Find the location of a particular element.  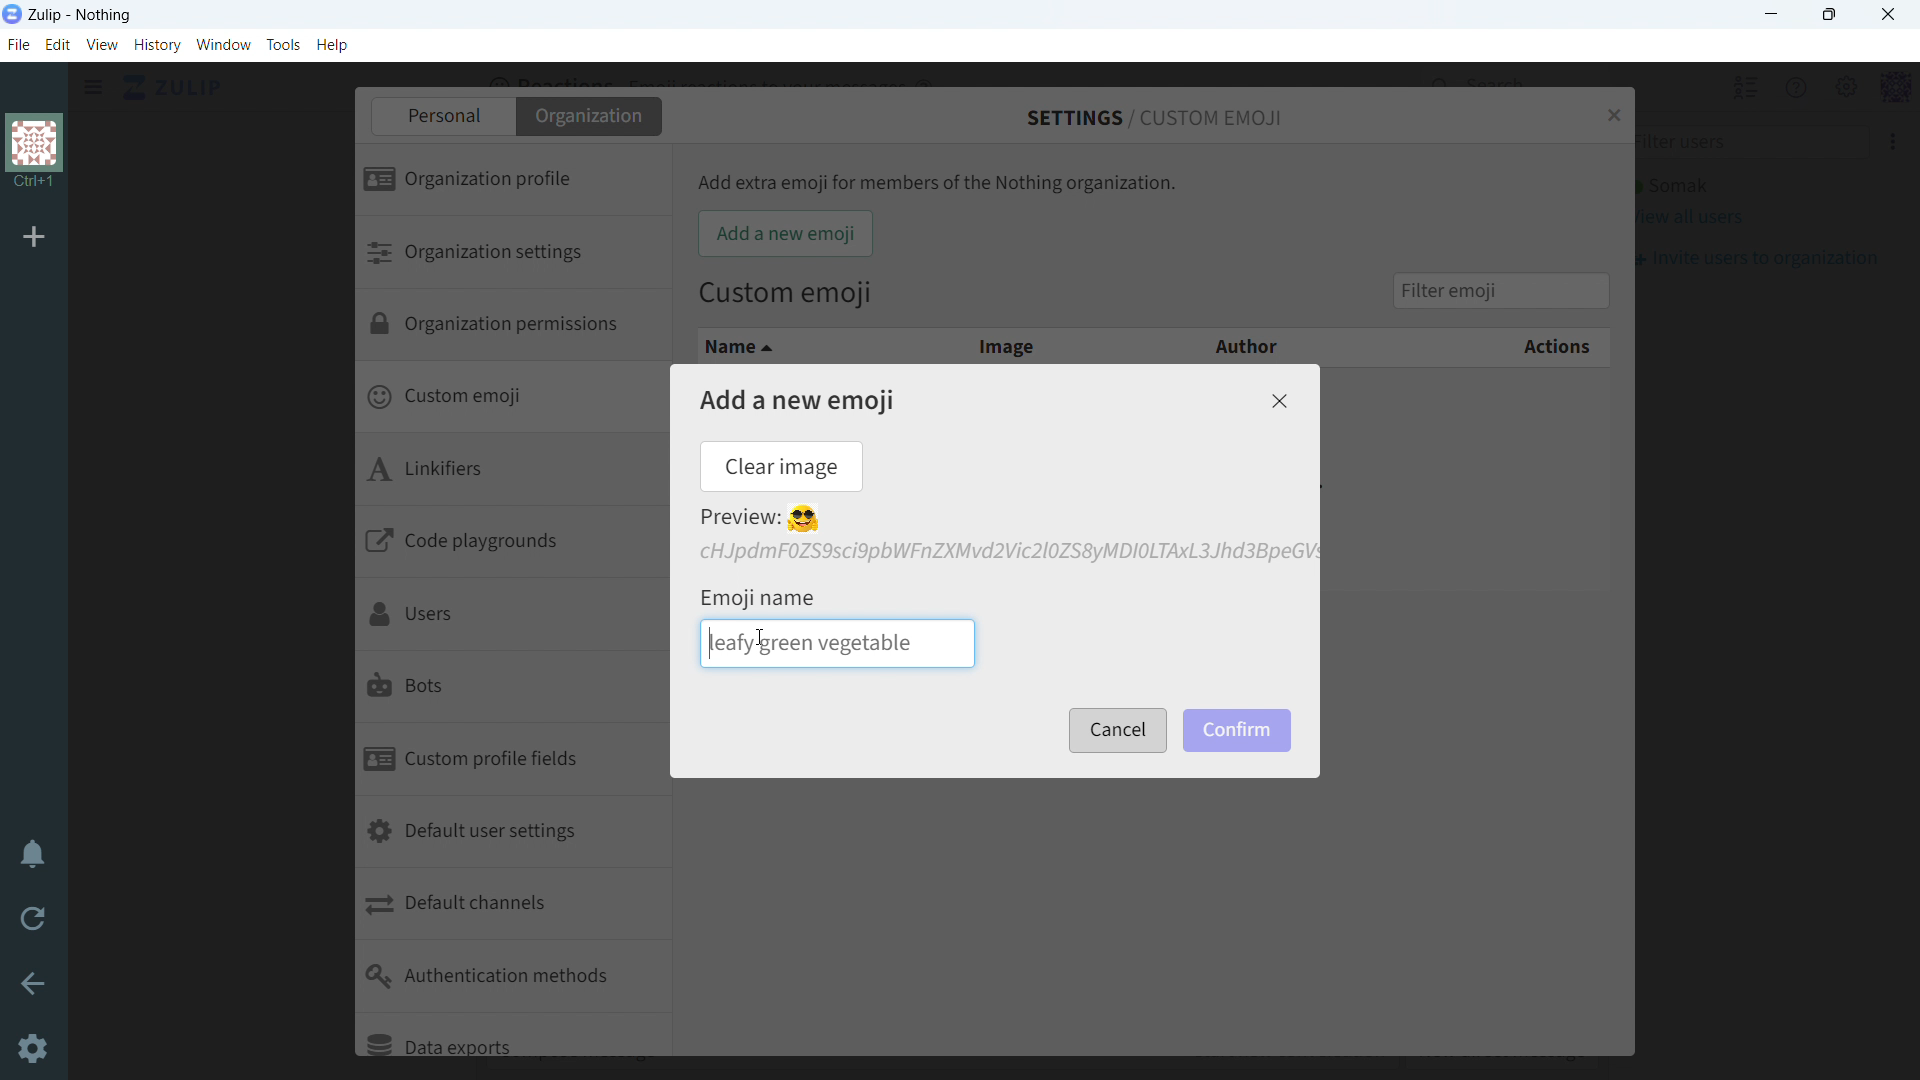

maximize is located at coordinates (1830, 15).